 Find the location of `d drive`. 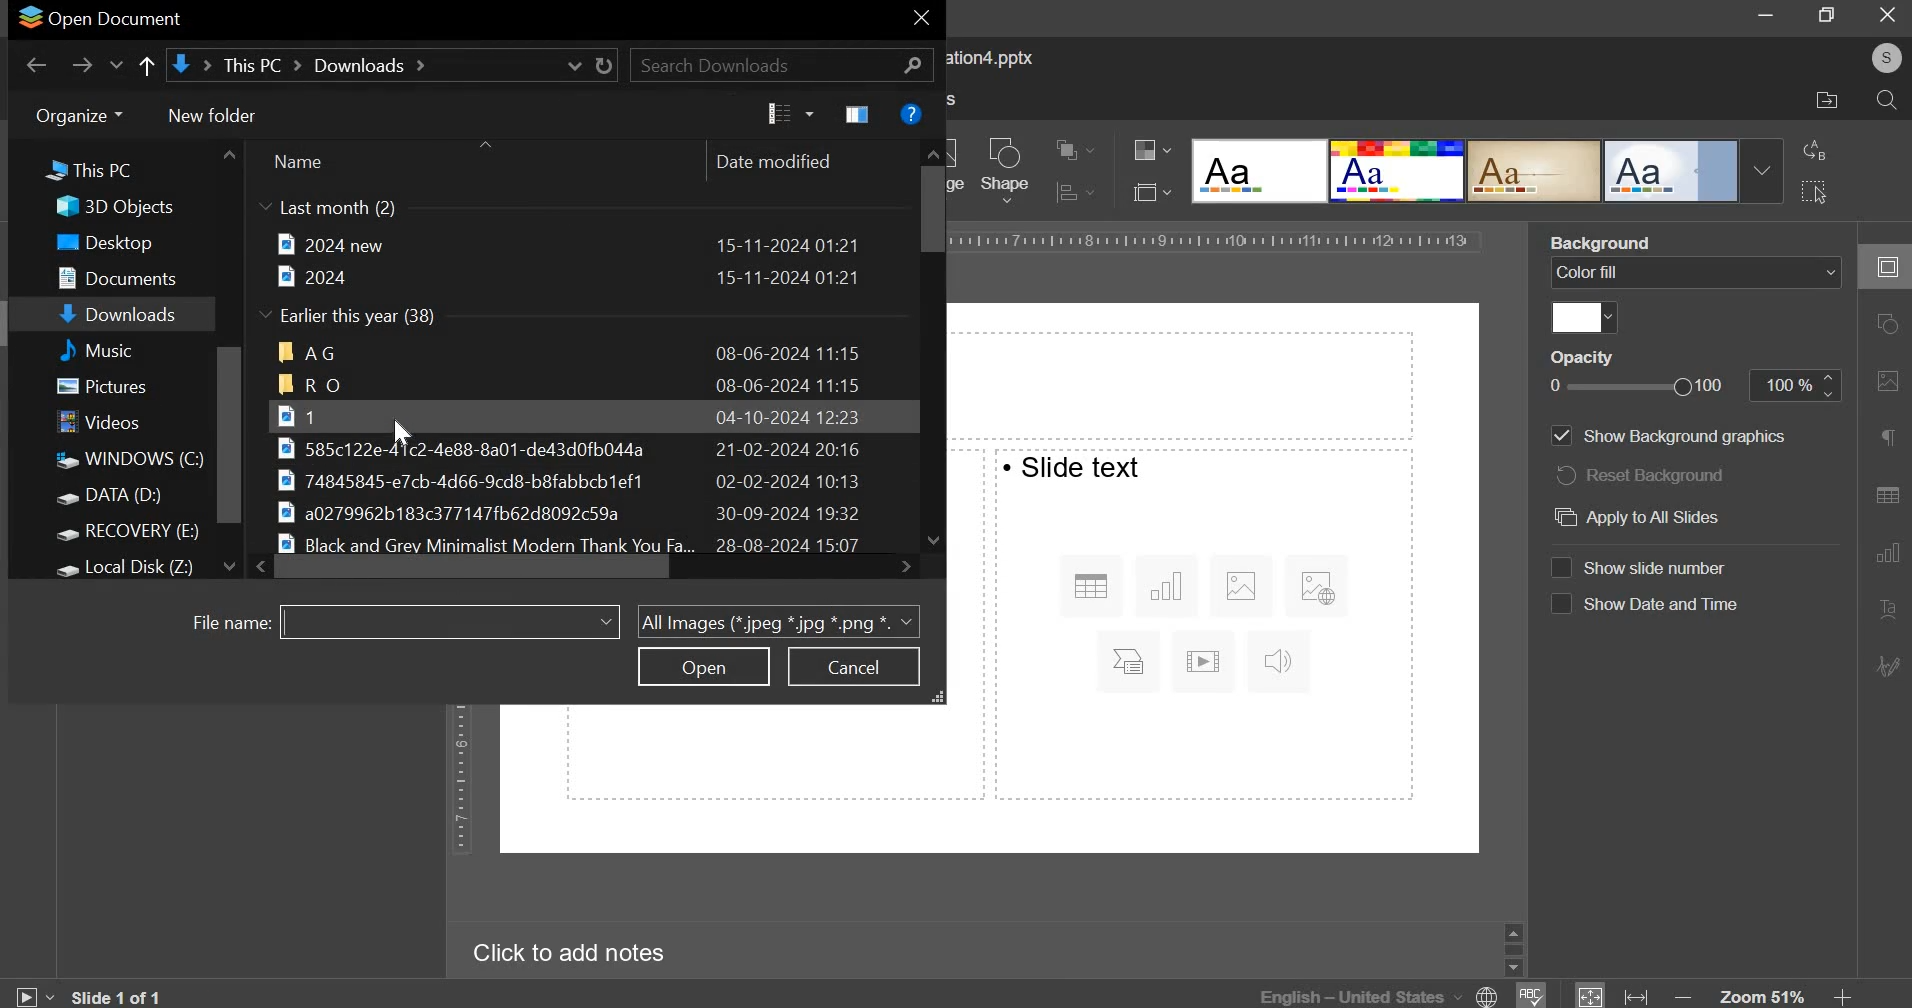

d drive is located at coordinates (122, 498).